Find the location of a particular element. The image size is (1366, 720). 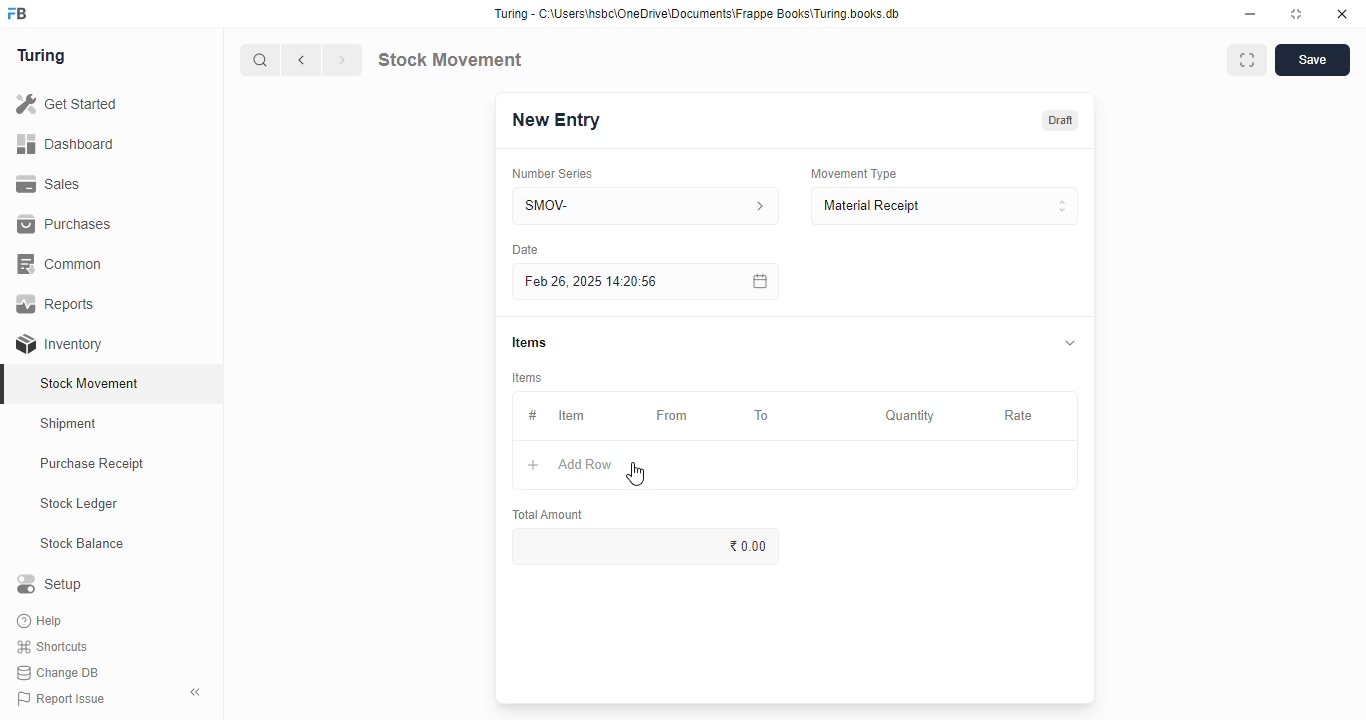

from is located at coordinates (673, 416).